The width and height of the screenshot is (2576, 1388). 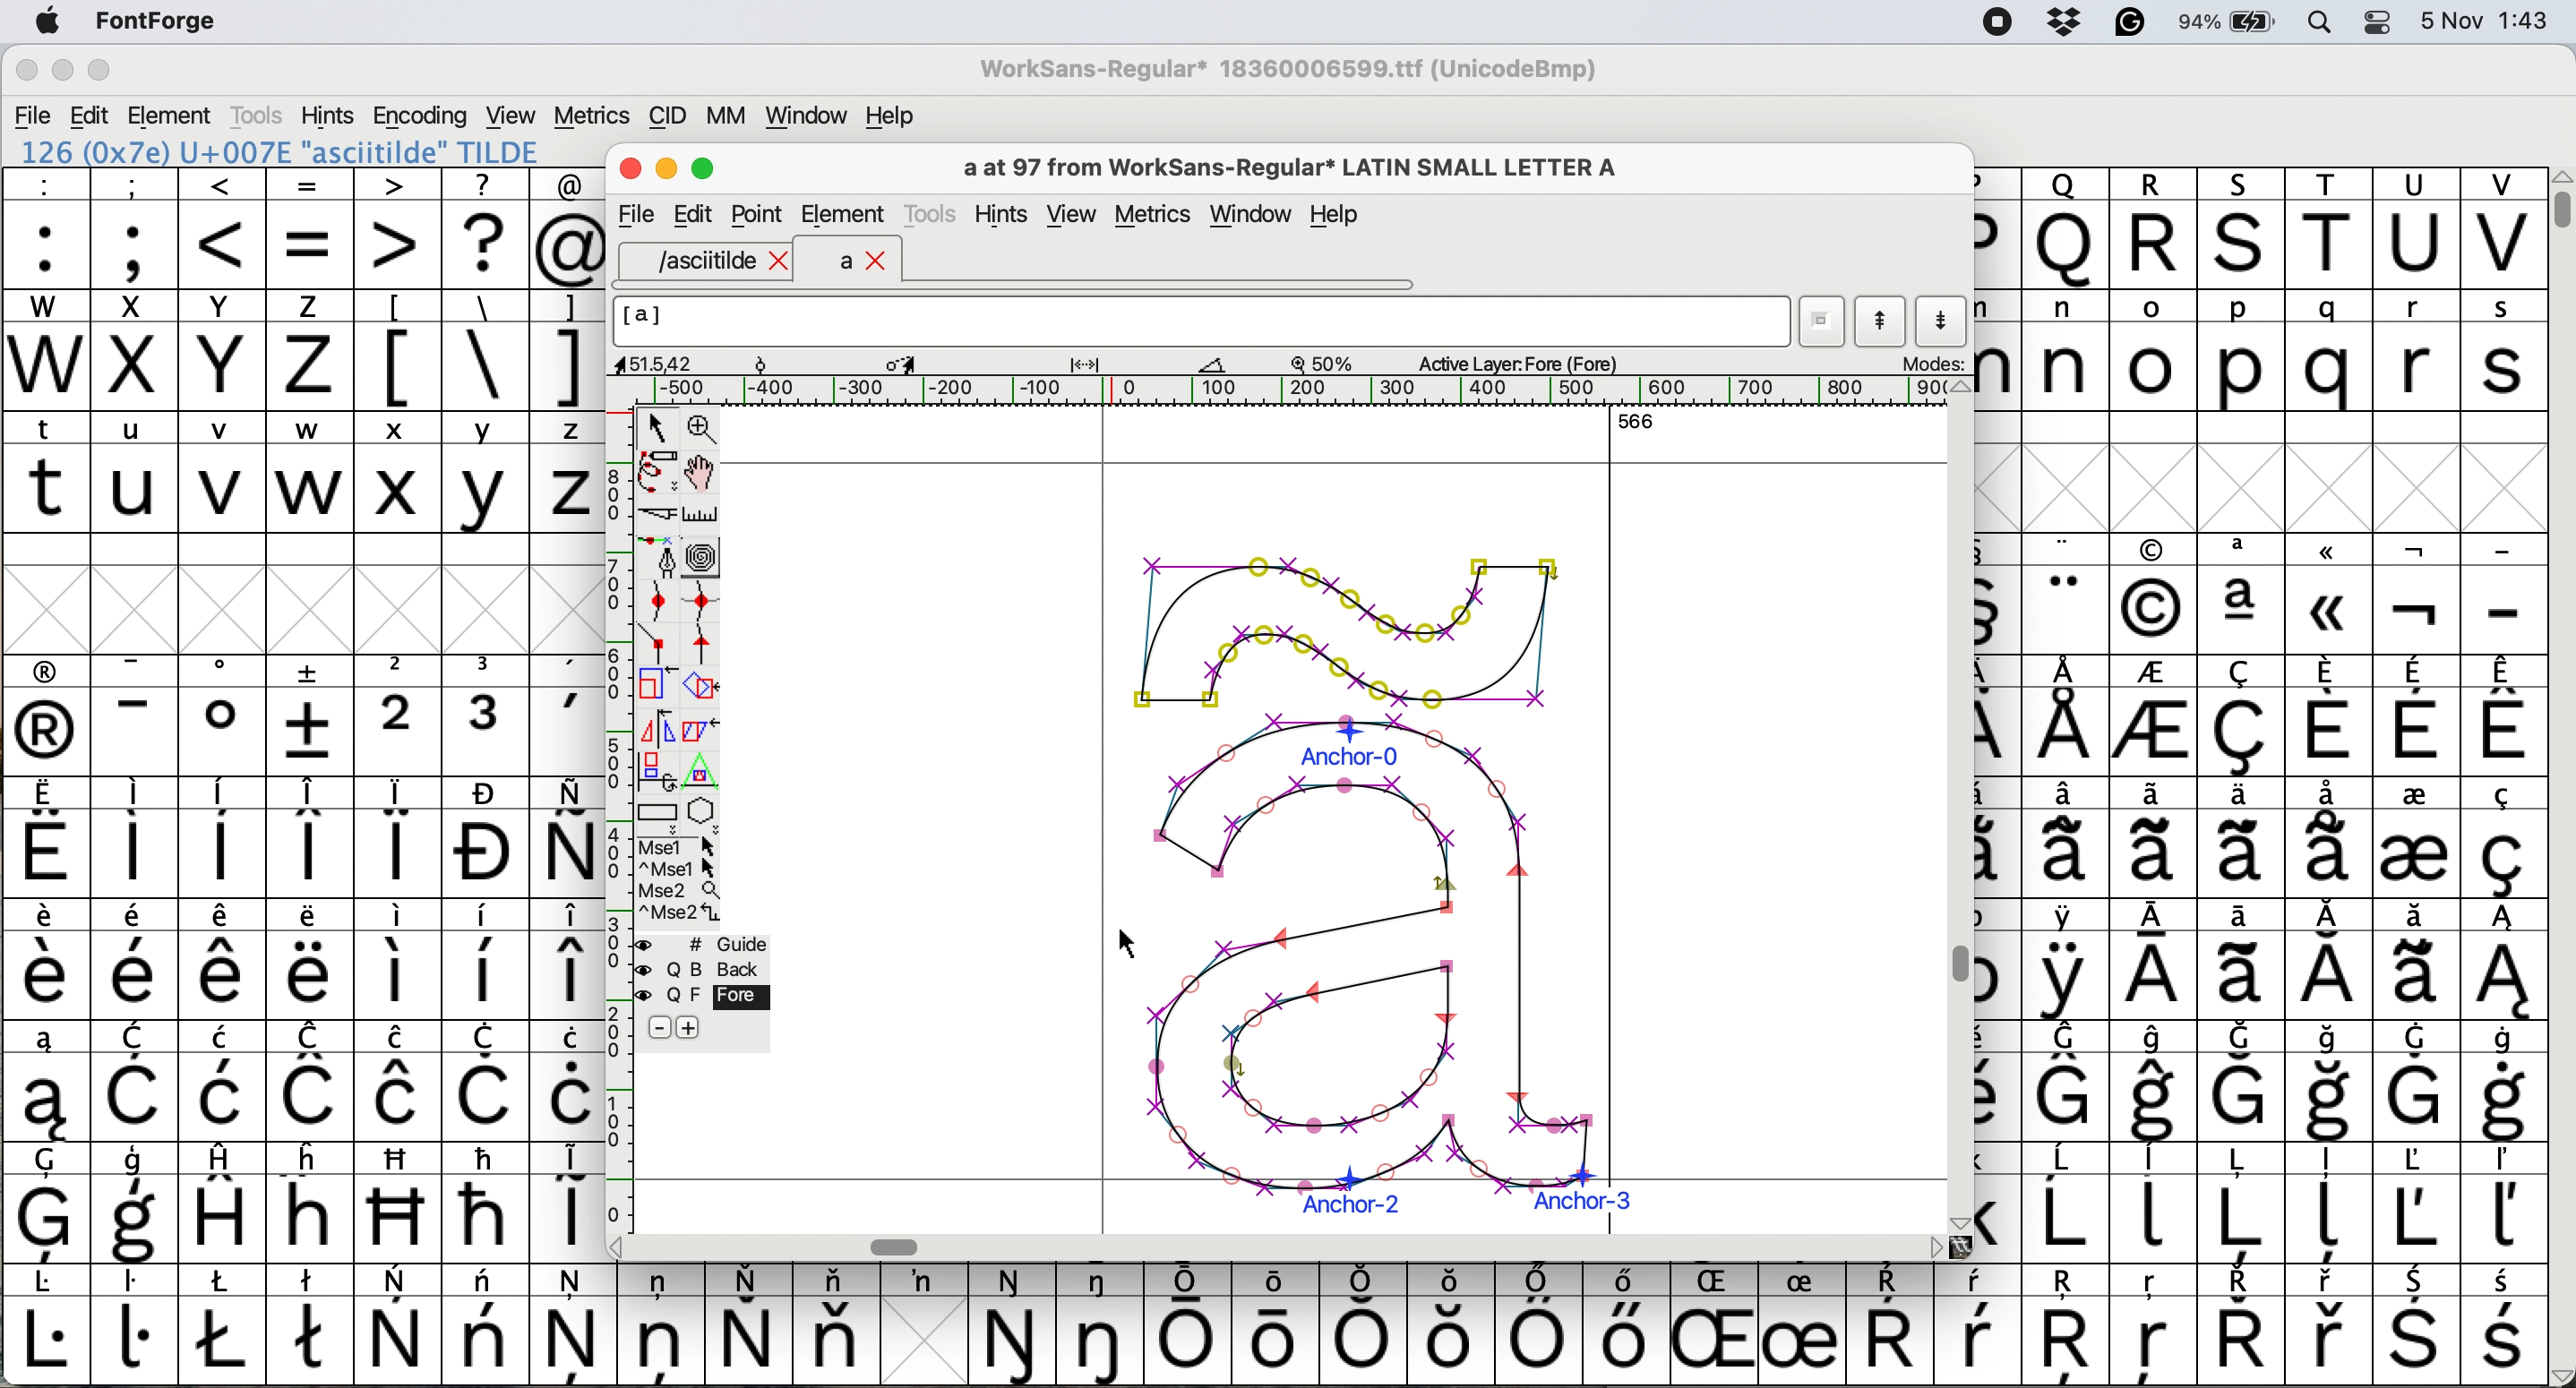 What do you see at coordinates (1300, 391) in the screenshot?
I see `horizontal scale` at bounding box center [1300, 391].